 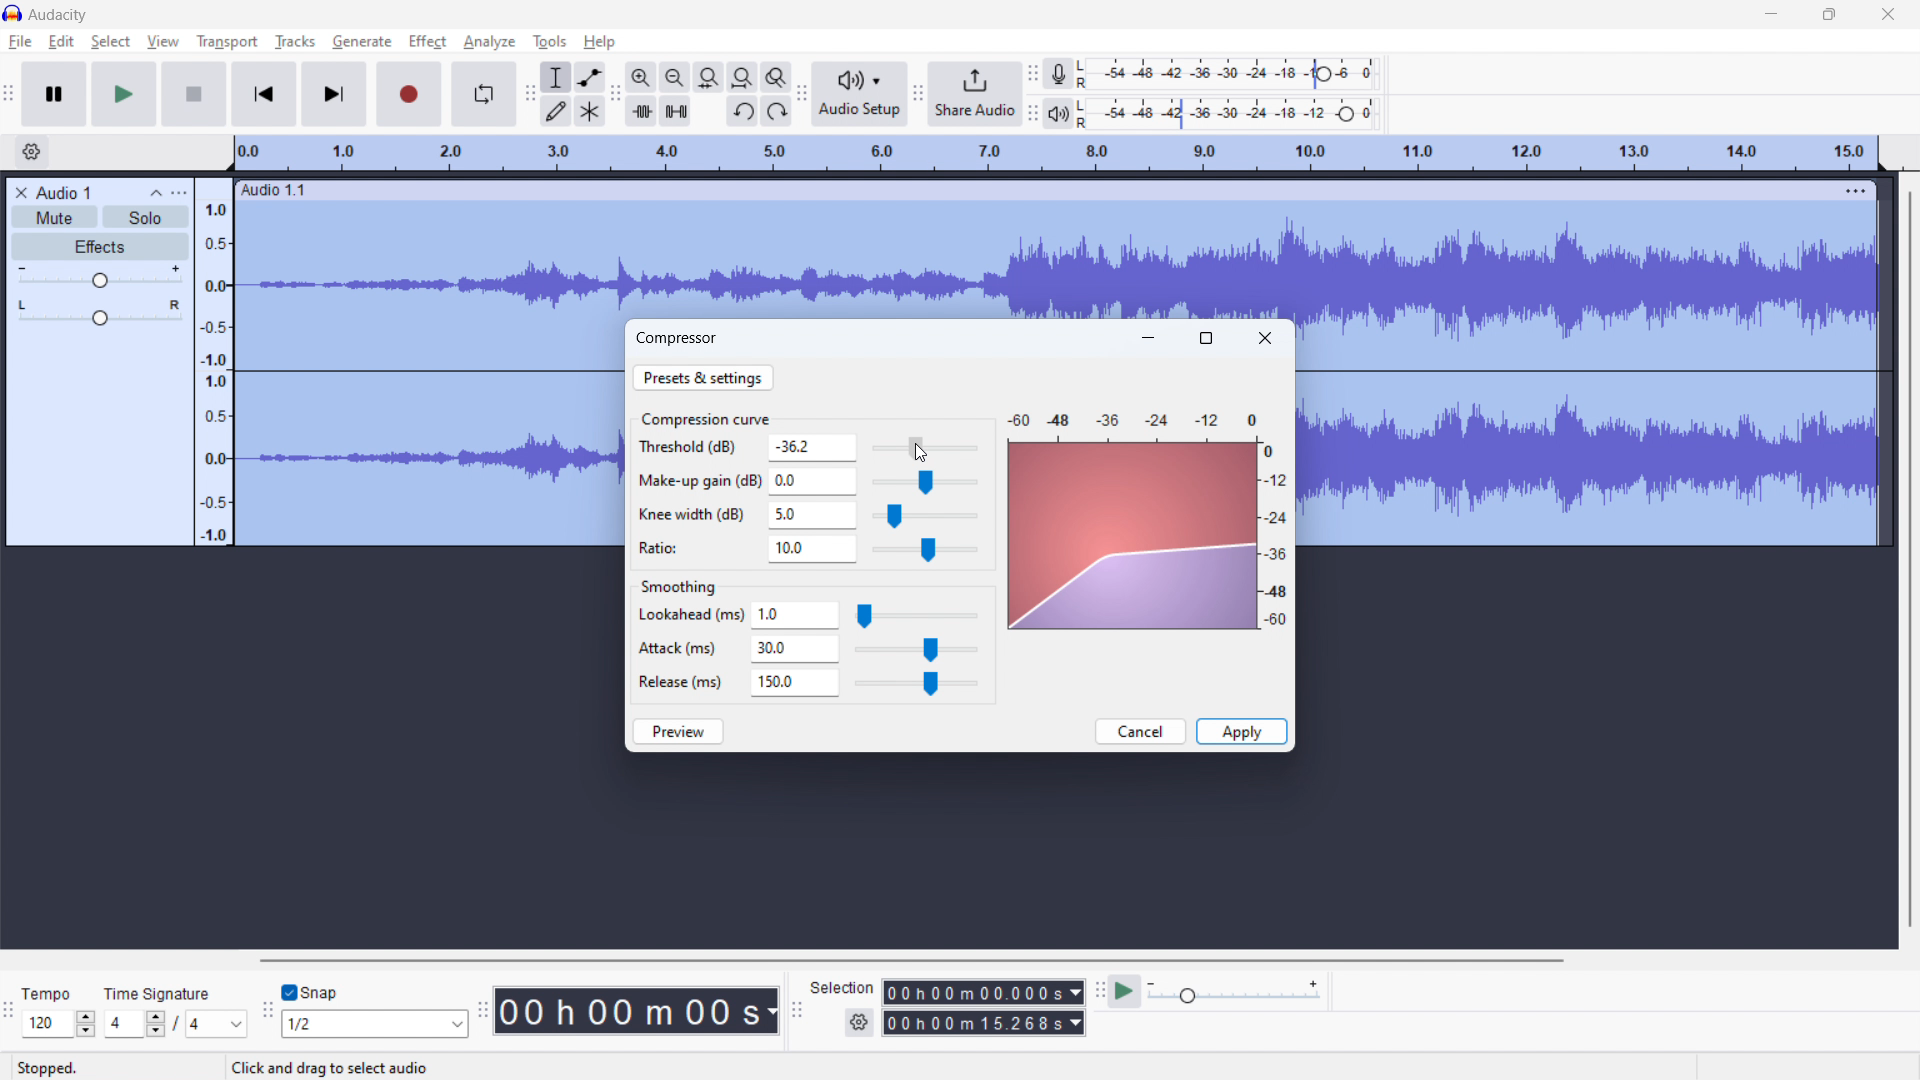 I want to click on knee width slider, so click(x=923, y=517).